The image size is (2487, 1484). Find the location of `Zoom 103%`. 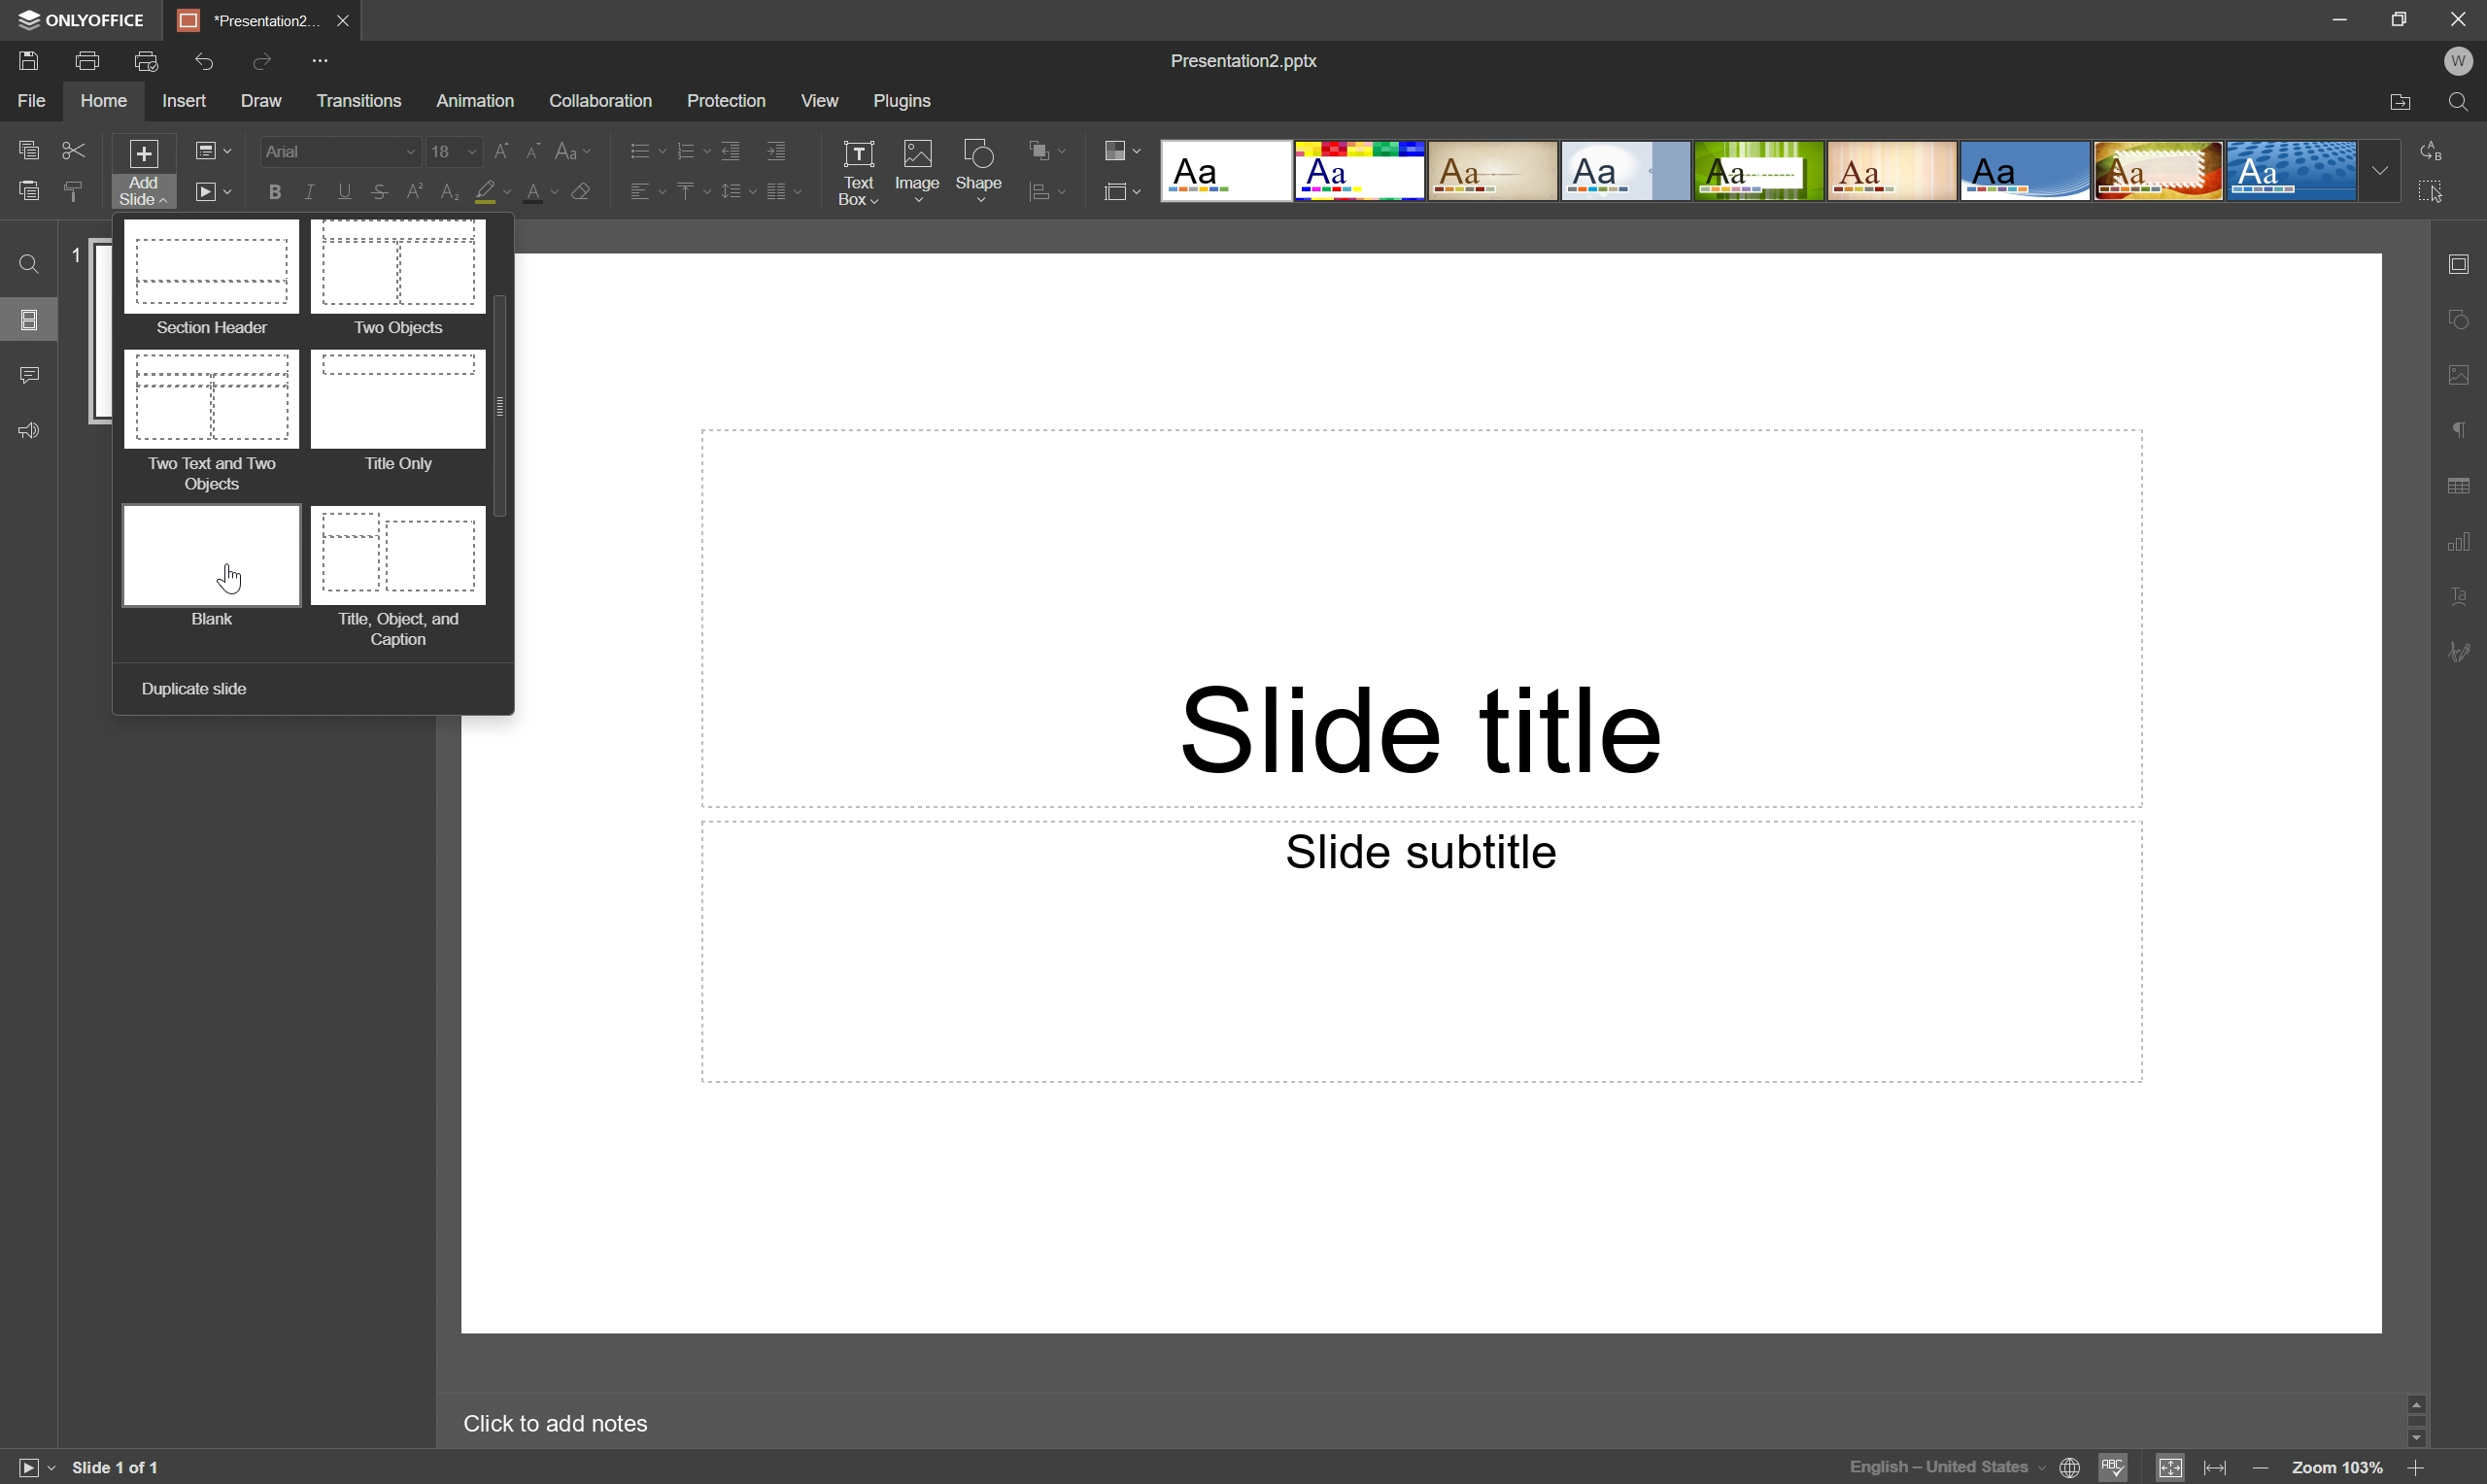

Zoom 103% is located at coordinates (2338, 1469).